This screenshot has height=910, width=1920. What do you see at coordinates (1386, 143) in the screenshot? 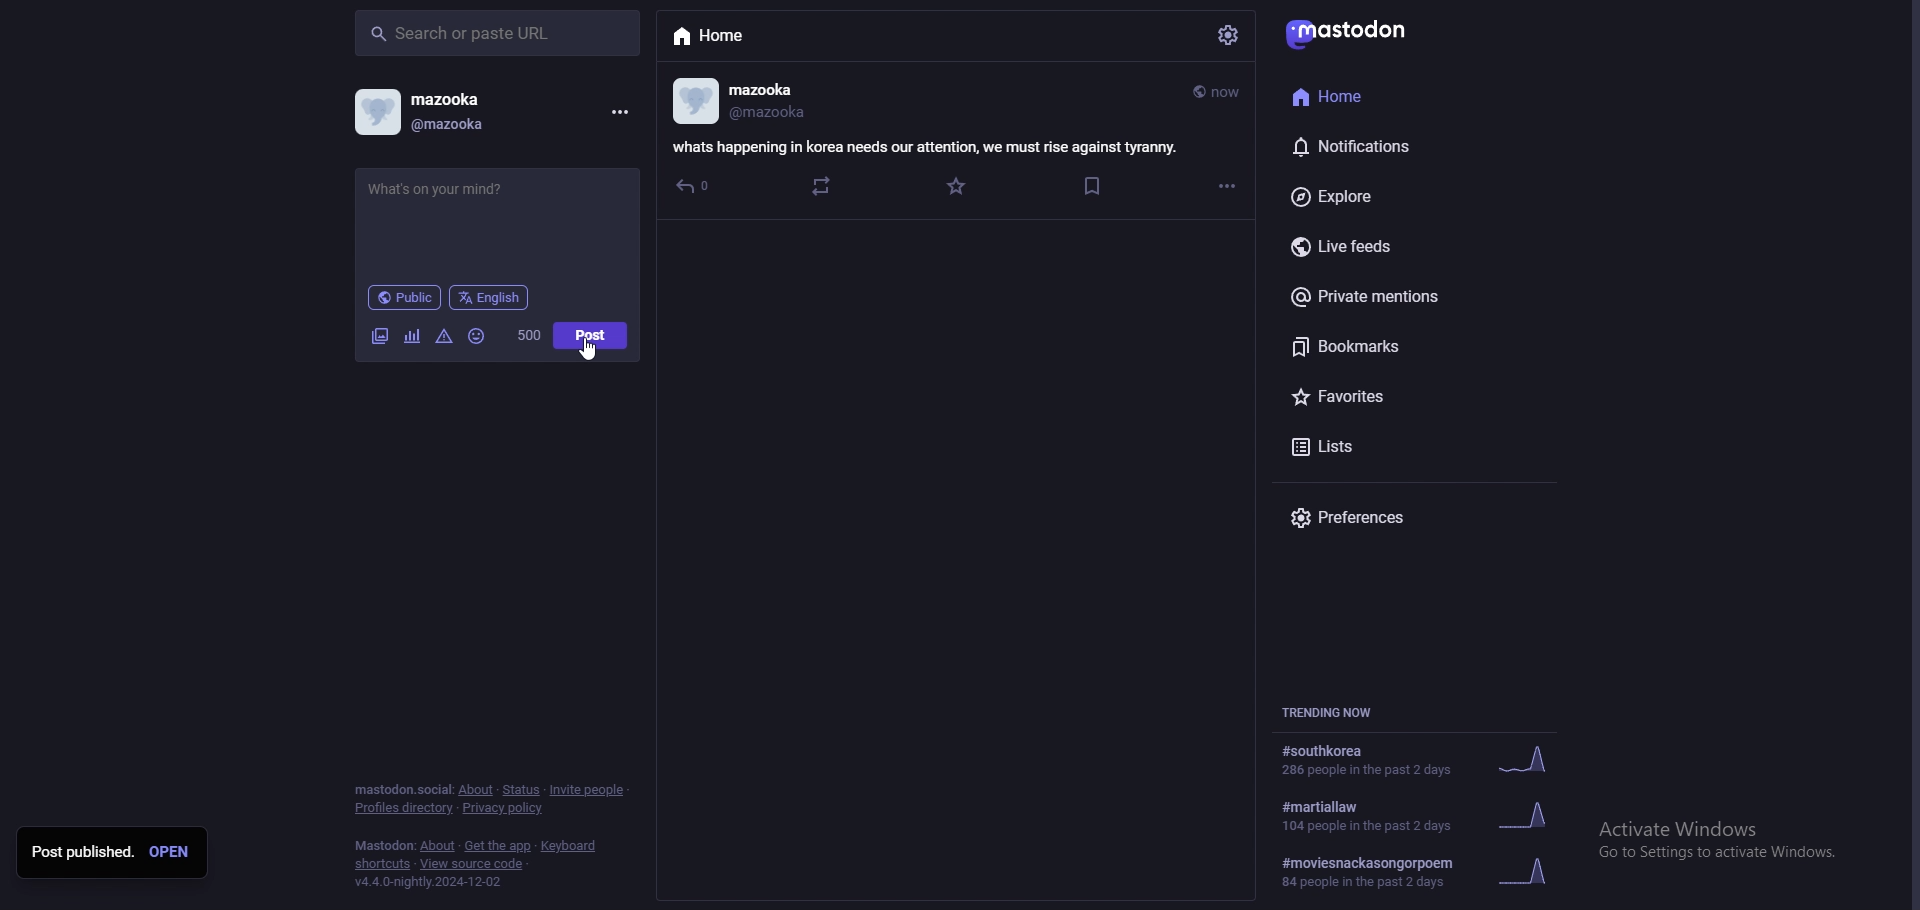
I see `notifications` at bounding box center [1386, 143].